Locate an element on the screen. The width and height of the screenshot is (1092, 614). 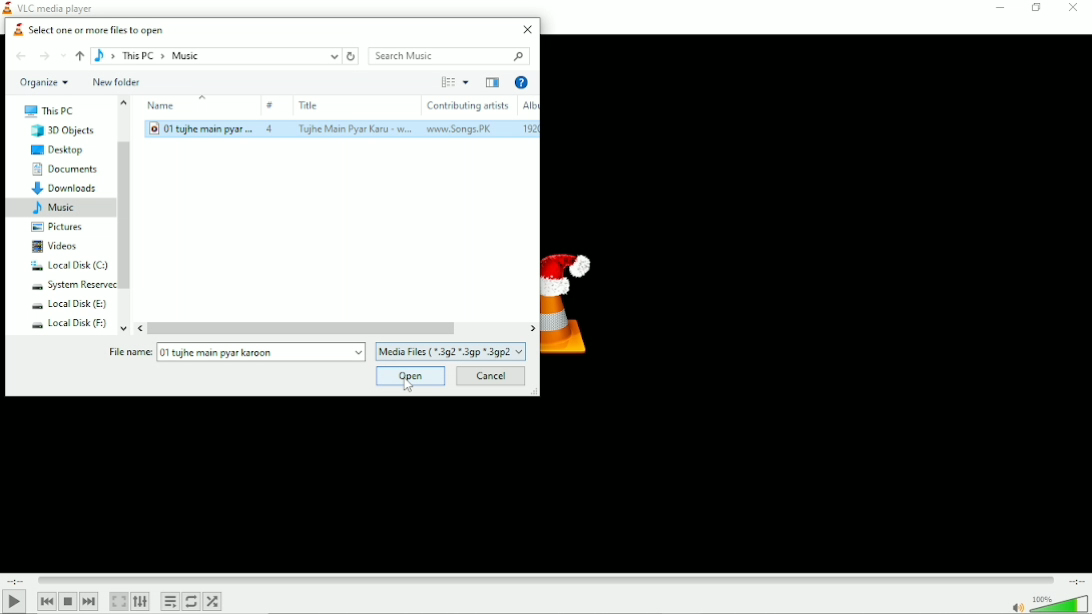
Videos is located at coordinates (54, 245).